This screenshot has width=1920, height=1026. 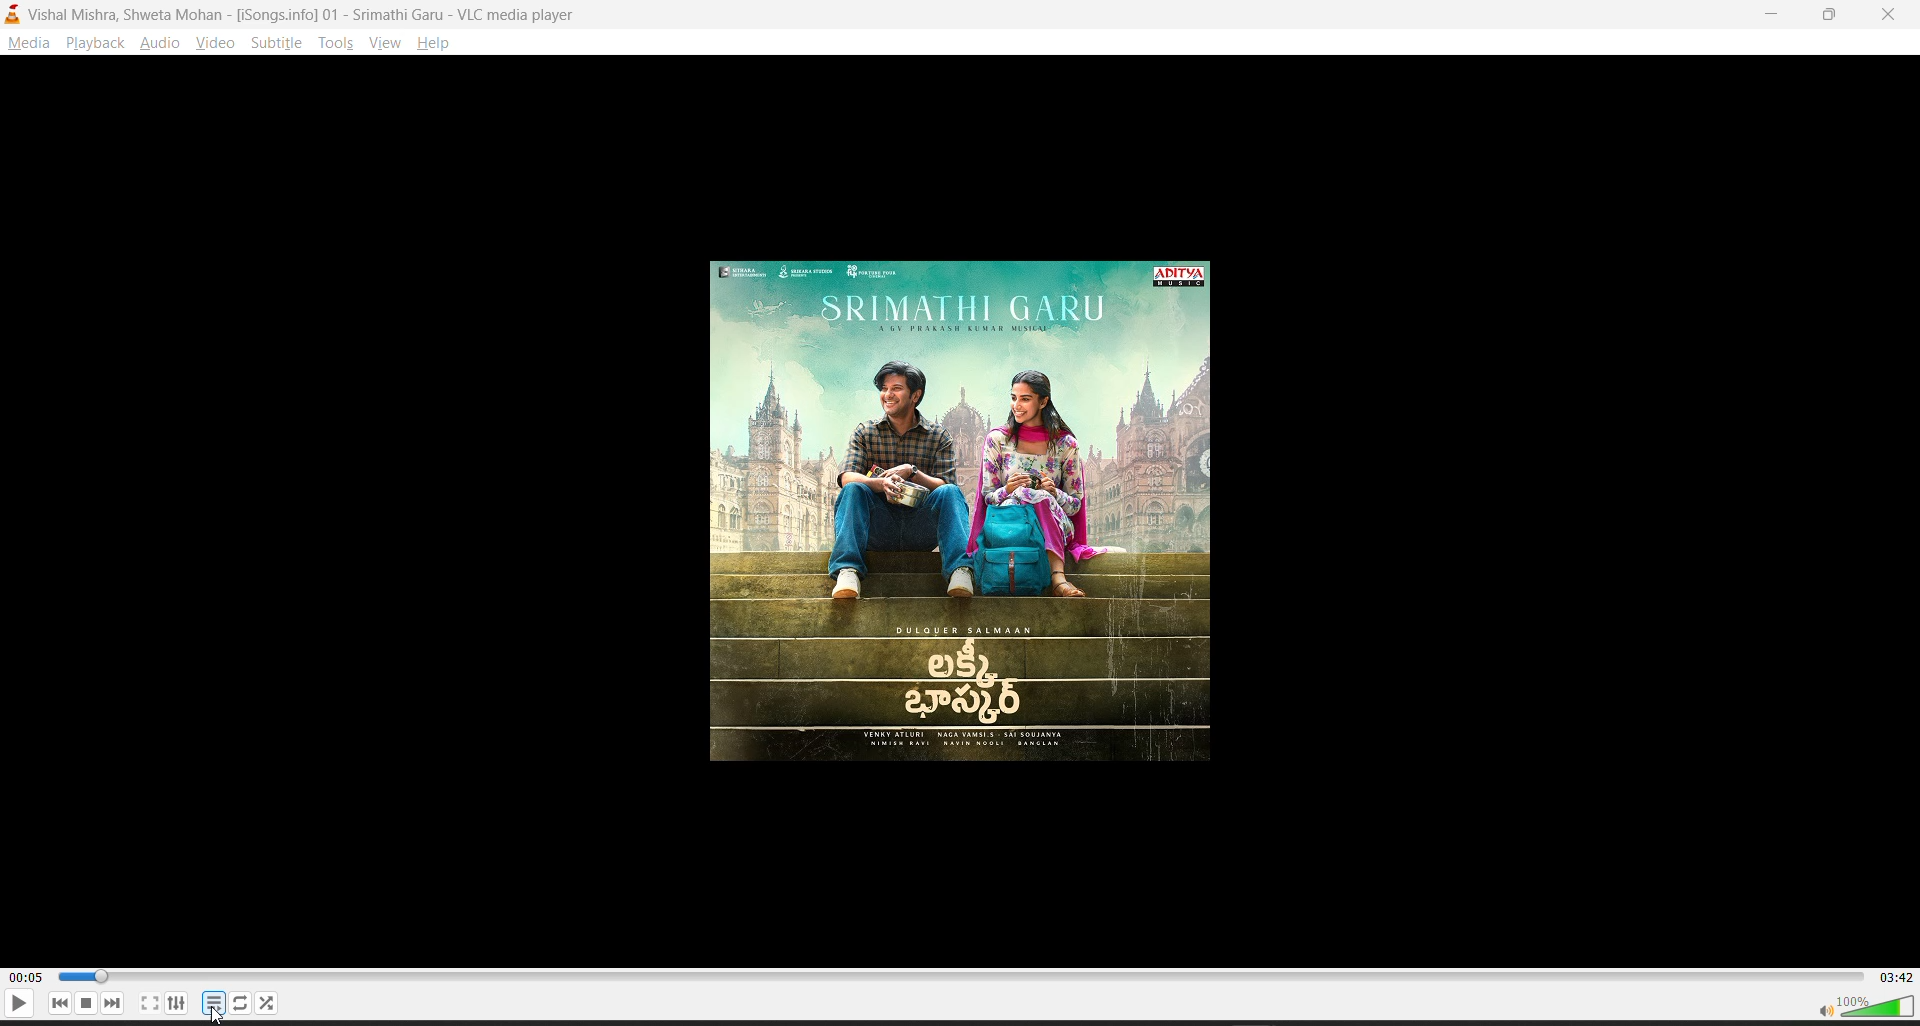 What do you see at coordinates (214, 42) in the screenshot?
I see `video` at bounding box center [214, 42].